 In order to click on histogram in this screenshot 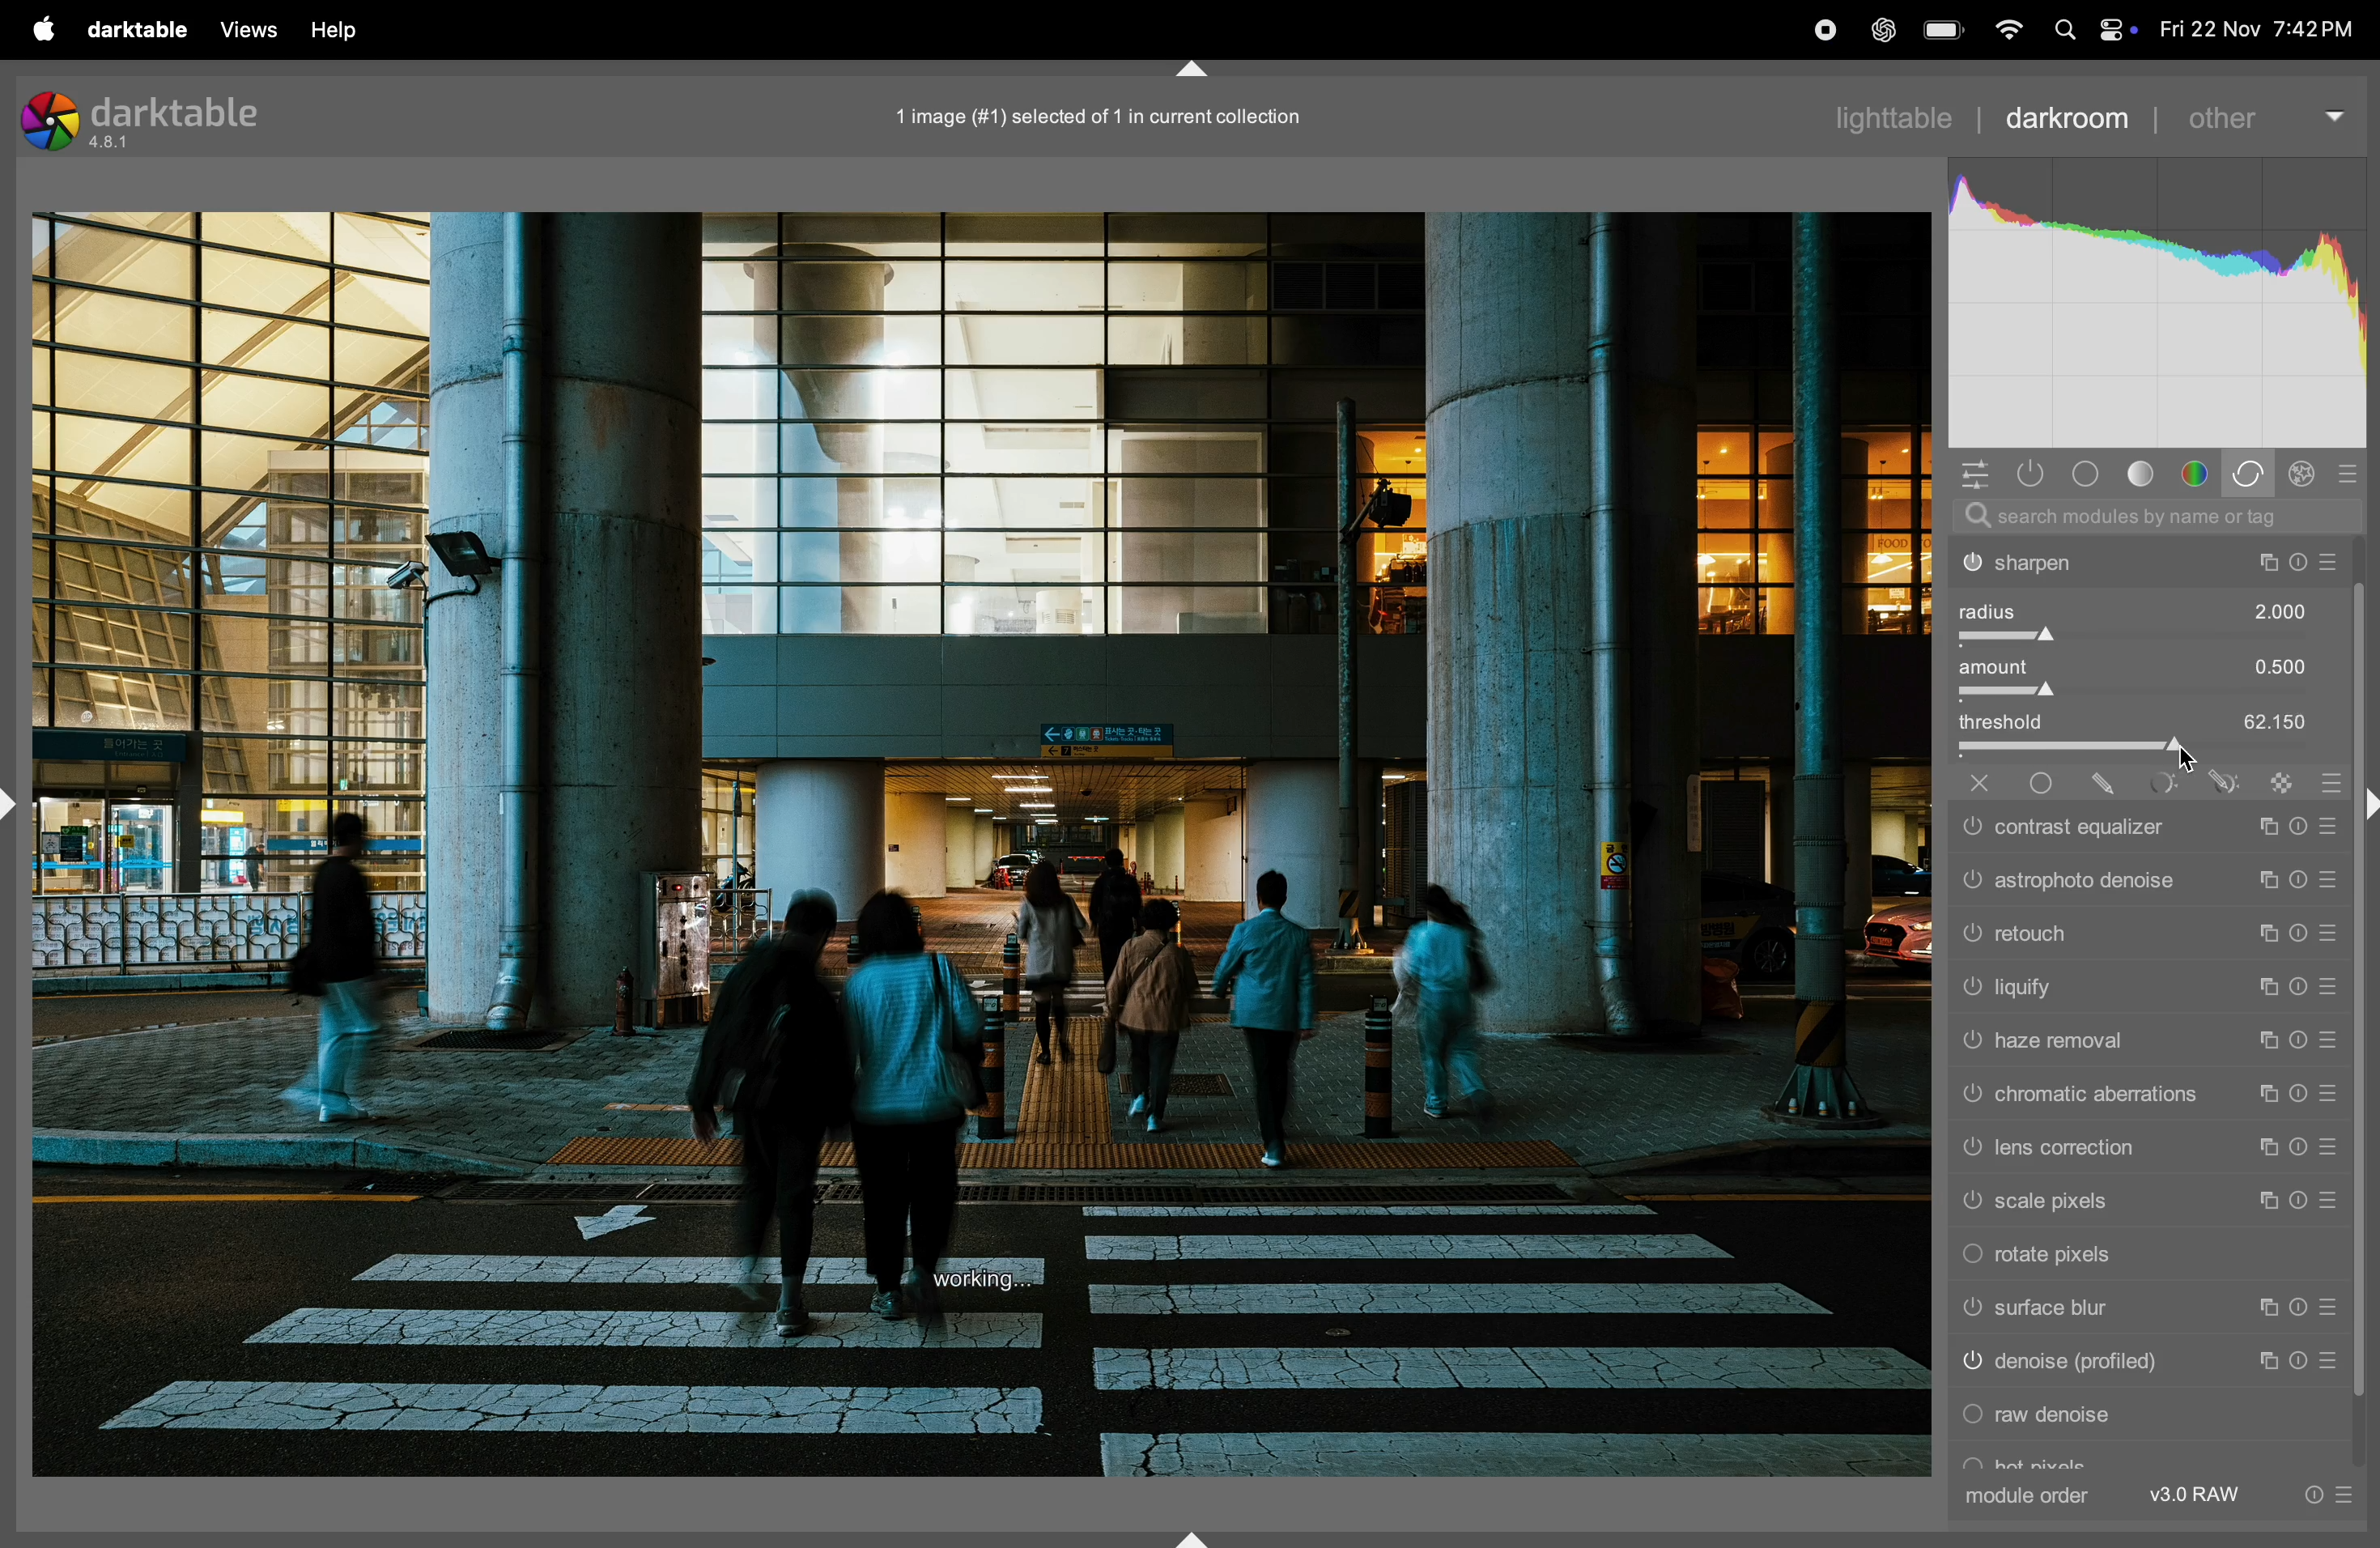, I will do `click(2160, 296)`.